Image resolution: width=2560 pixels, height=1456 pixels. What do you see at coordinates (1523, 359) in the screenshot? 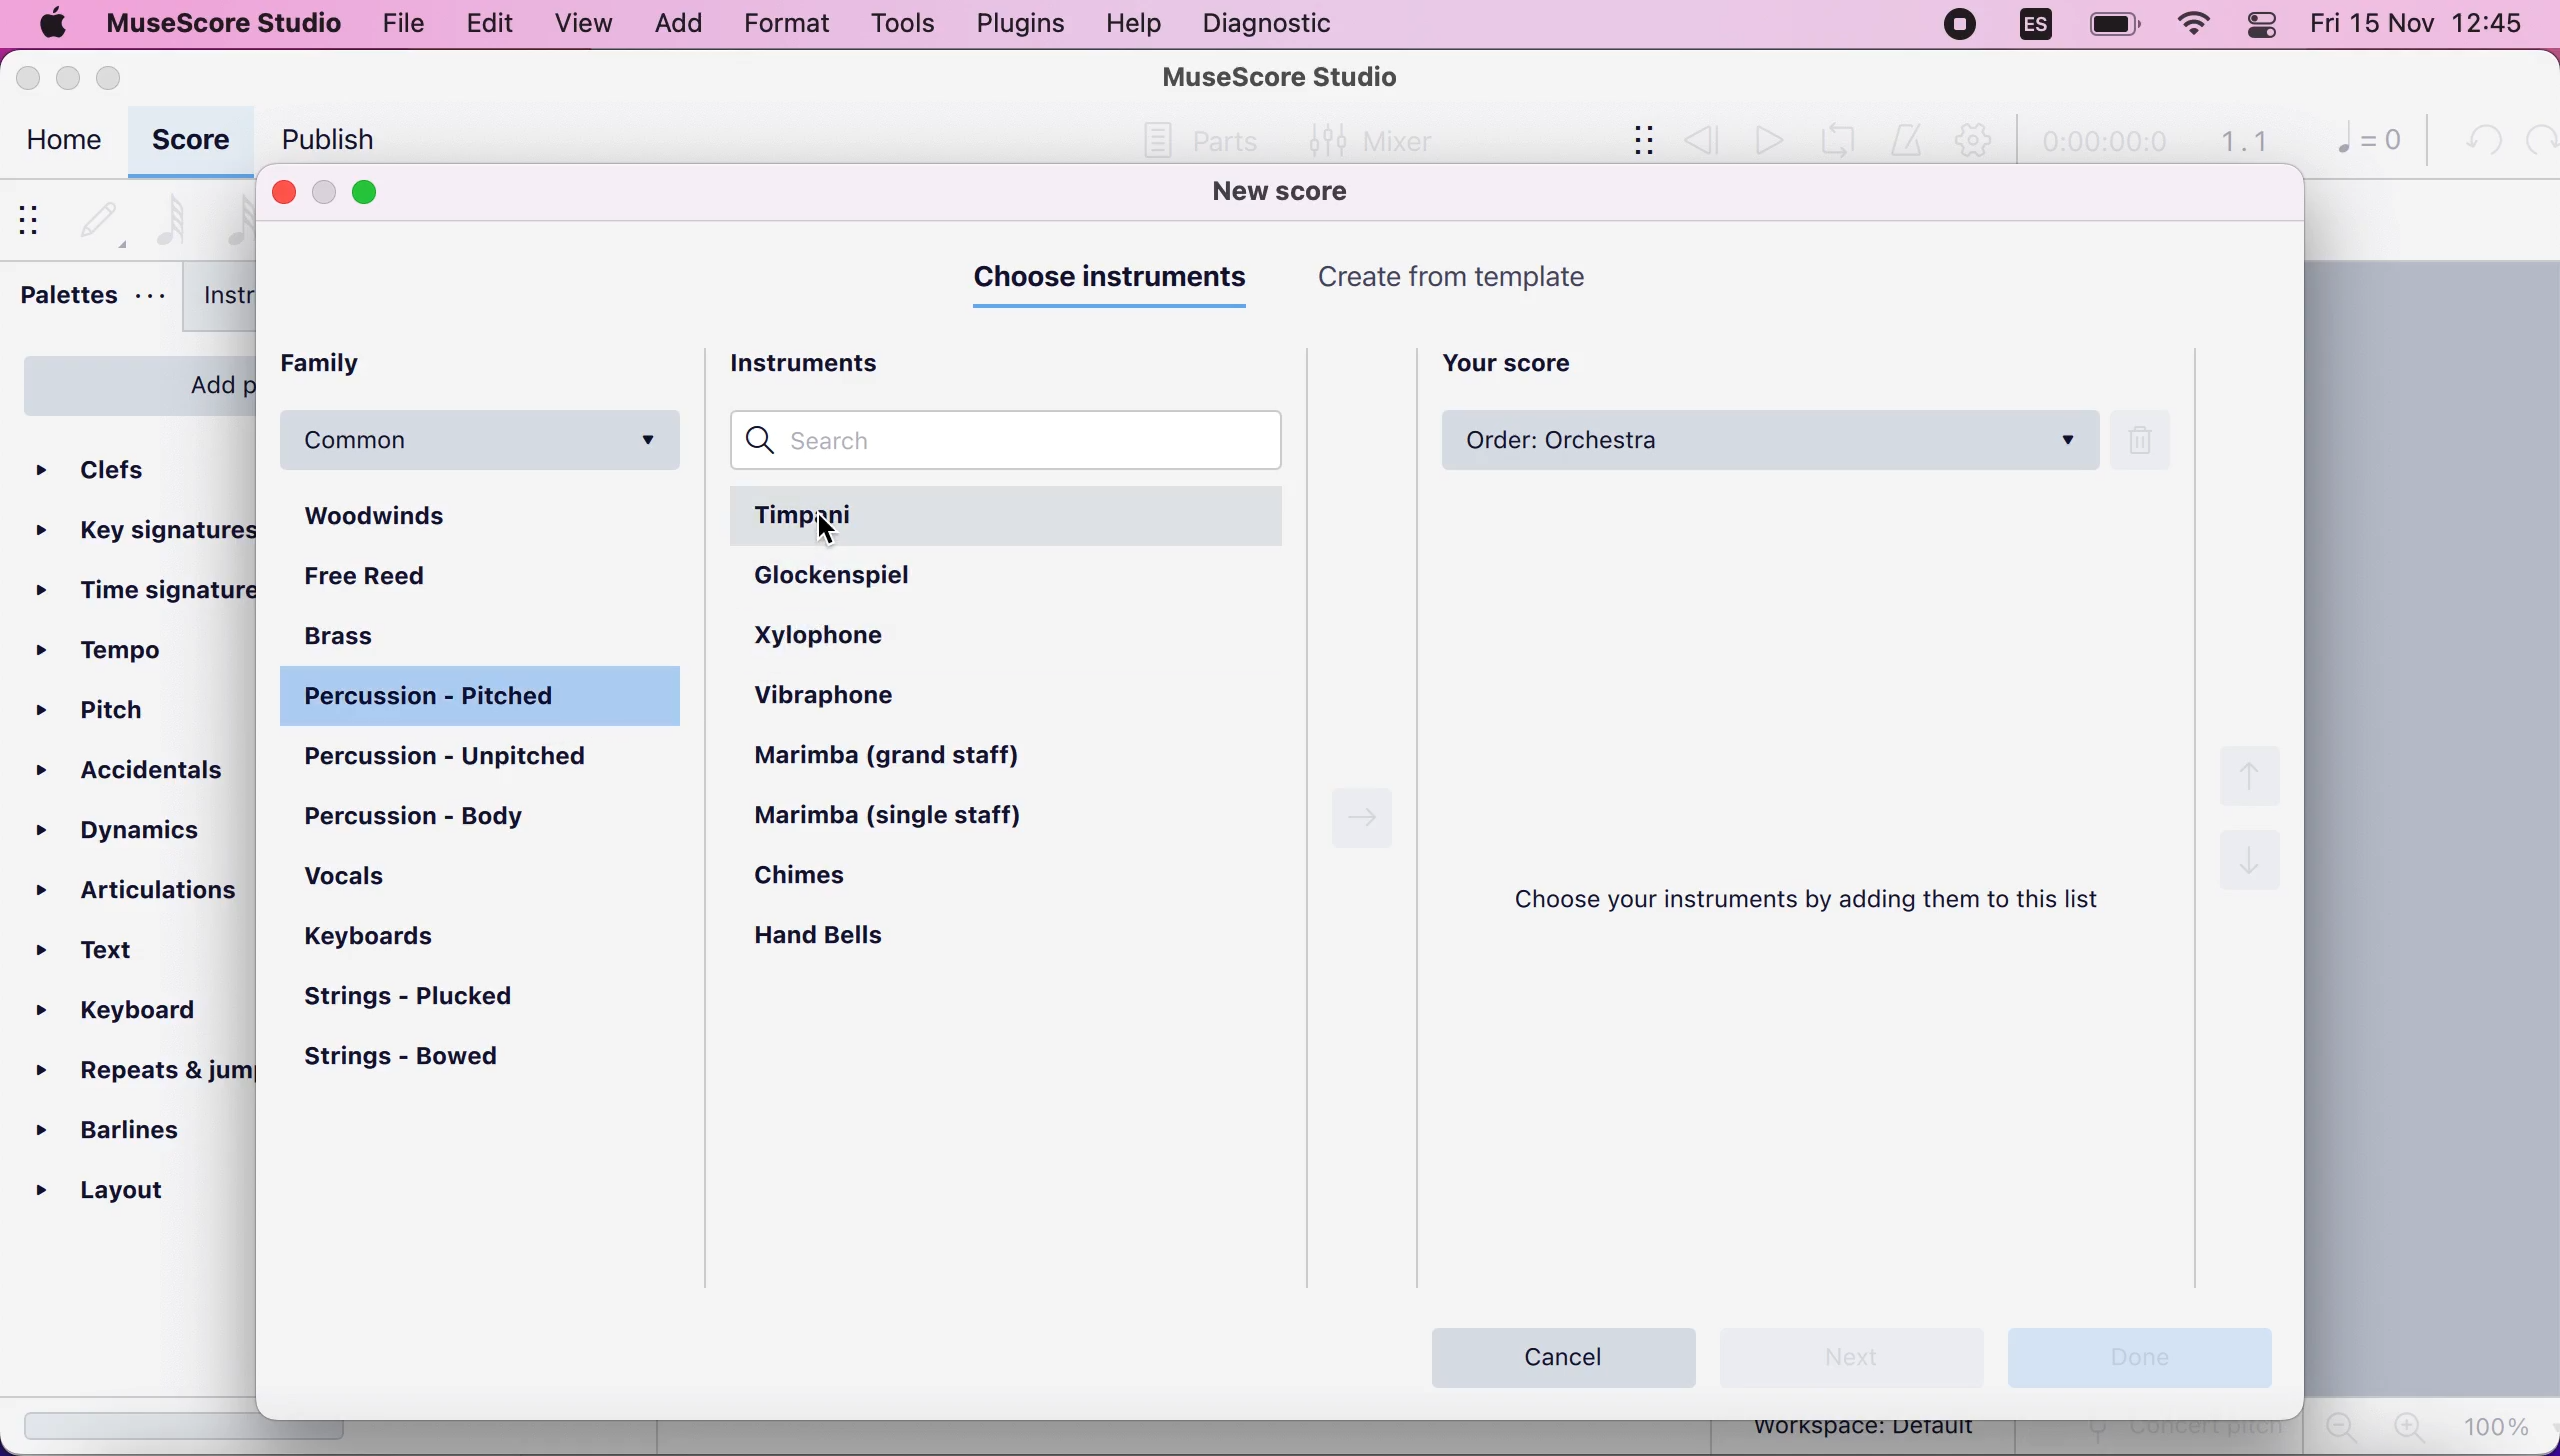
I see `your score` at bounding box center [1523, 359].